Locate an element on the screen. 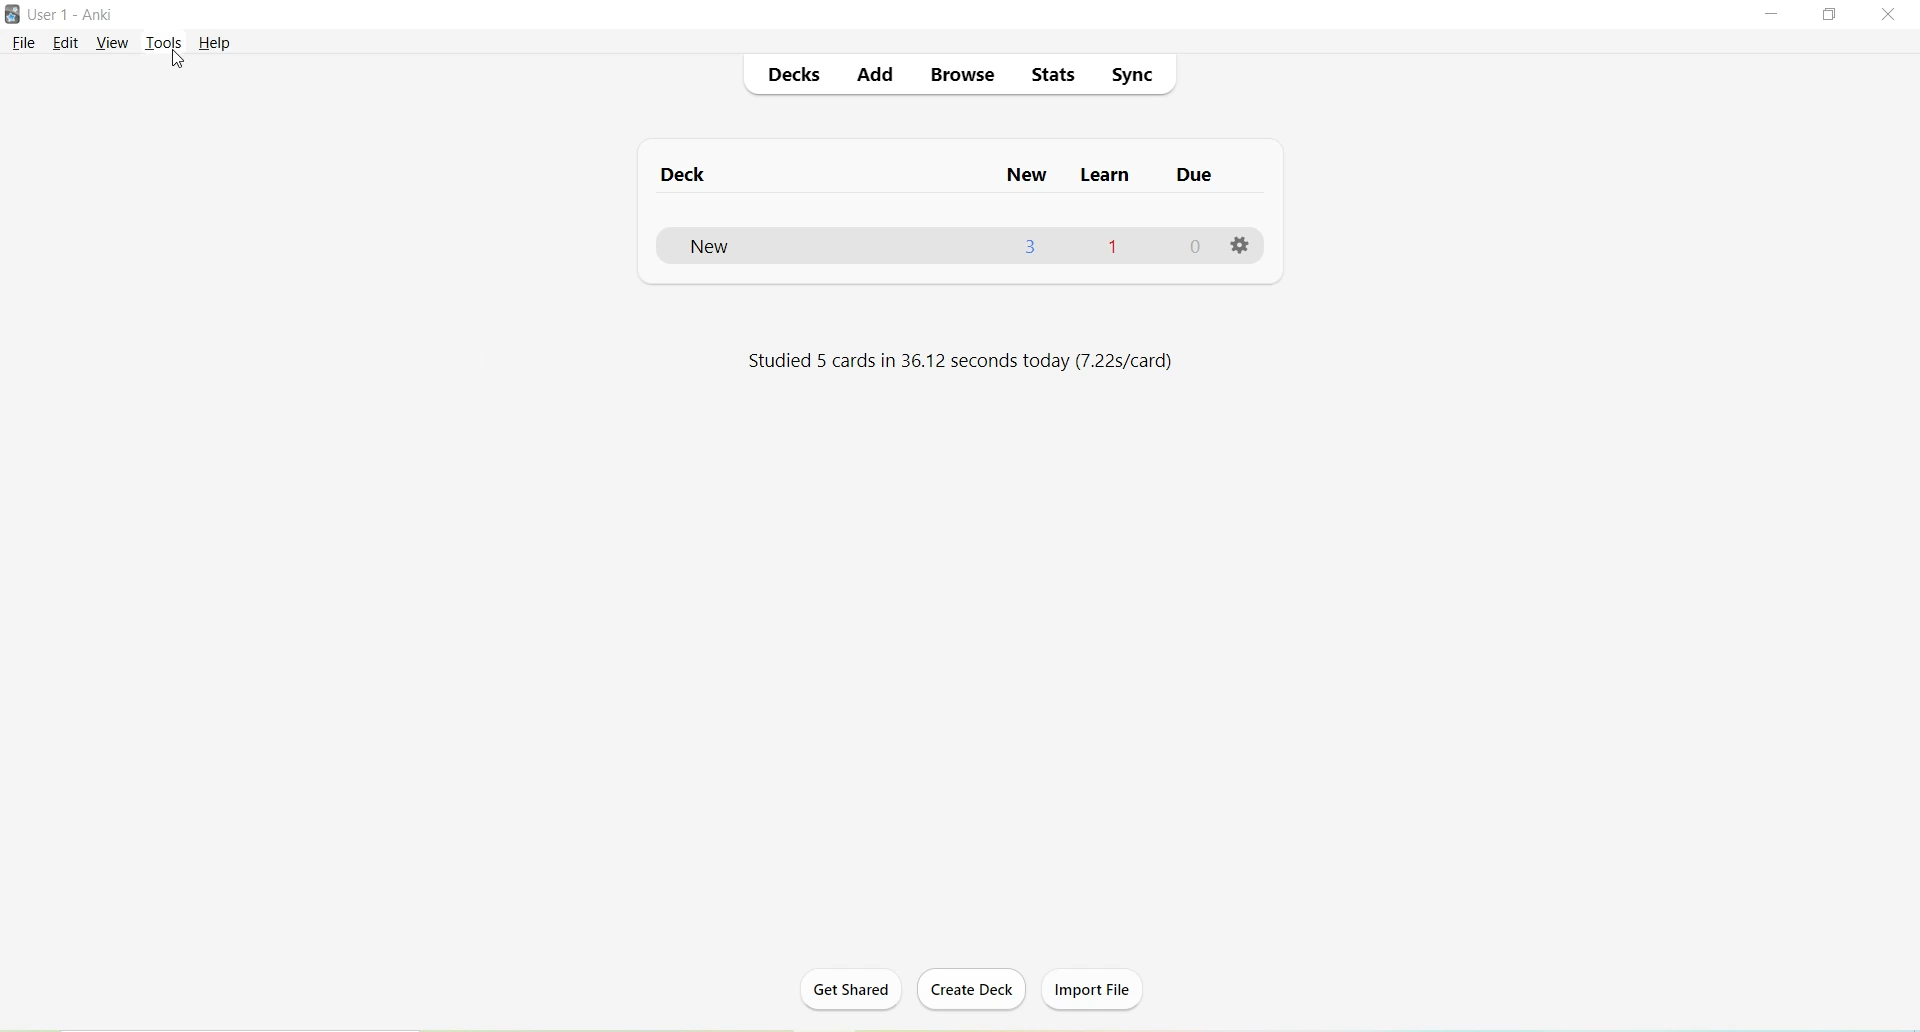 The width and height of the screenshot is (1920, 1032). Deck is located at coordinates (693, 176).